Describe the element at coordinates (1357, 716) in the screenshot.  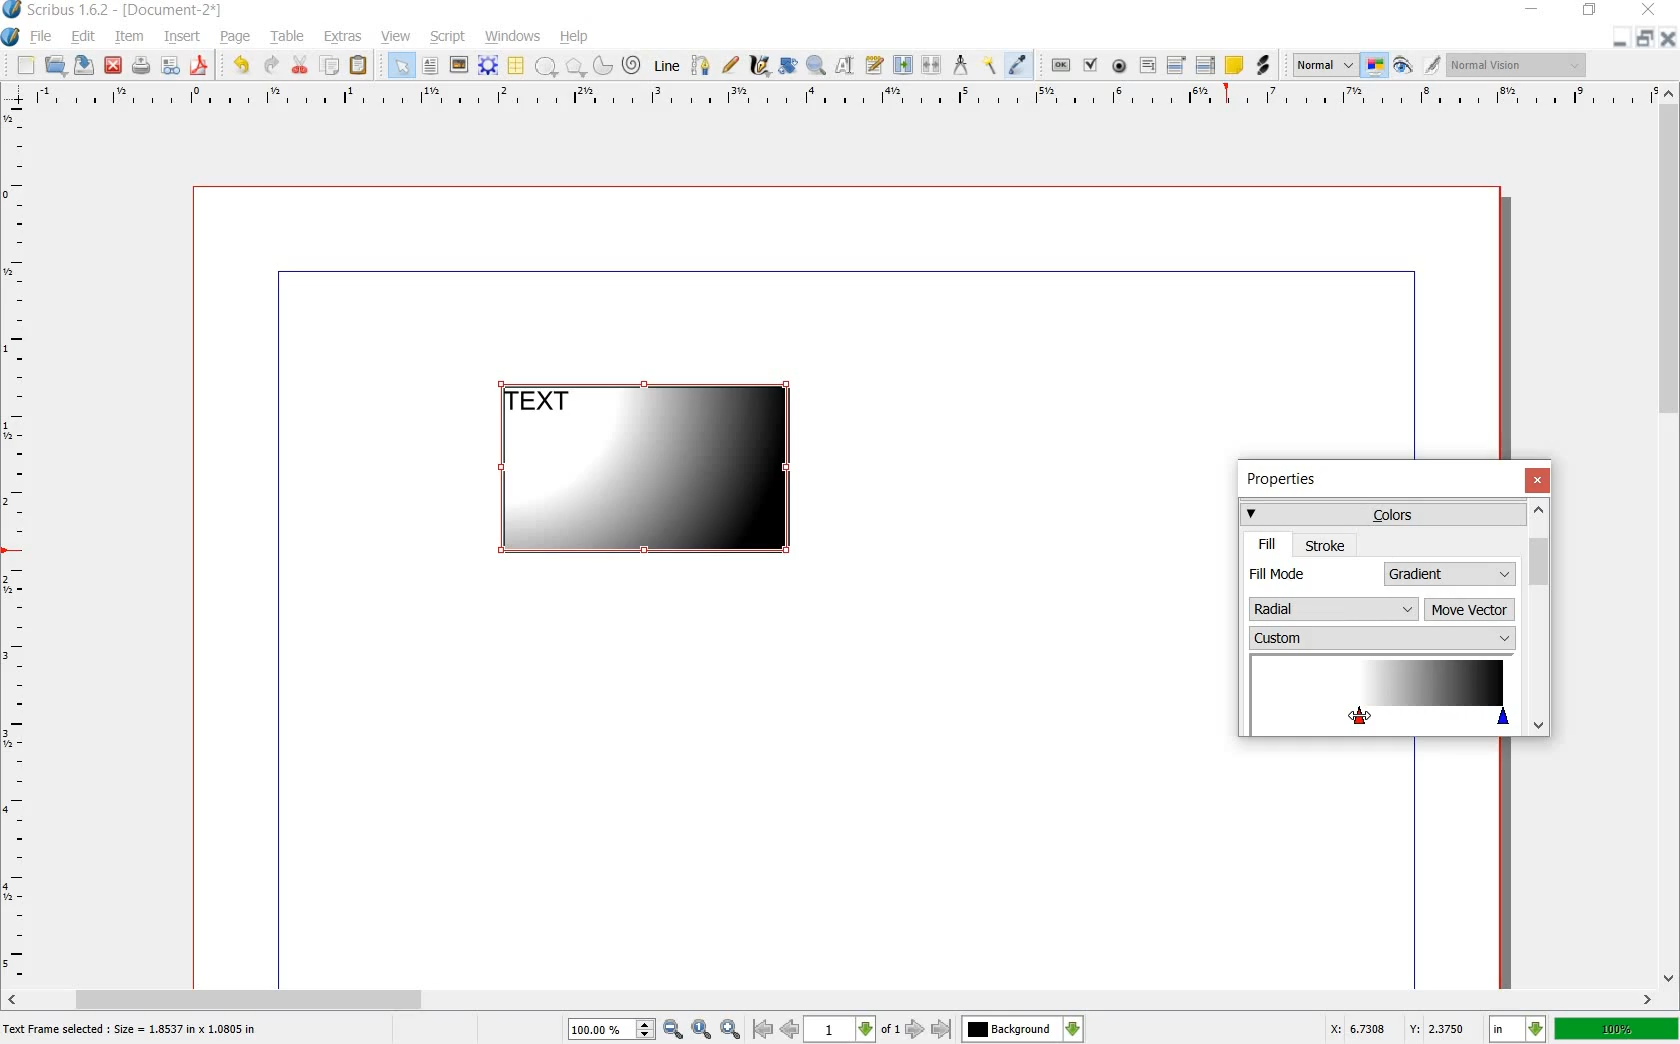
I see `dragging cursor to create glowing effect` at that location.